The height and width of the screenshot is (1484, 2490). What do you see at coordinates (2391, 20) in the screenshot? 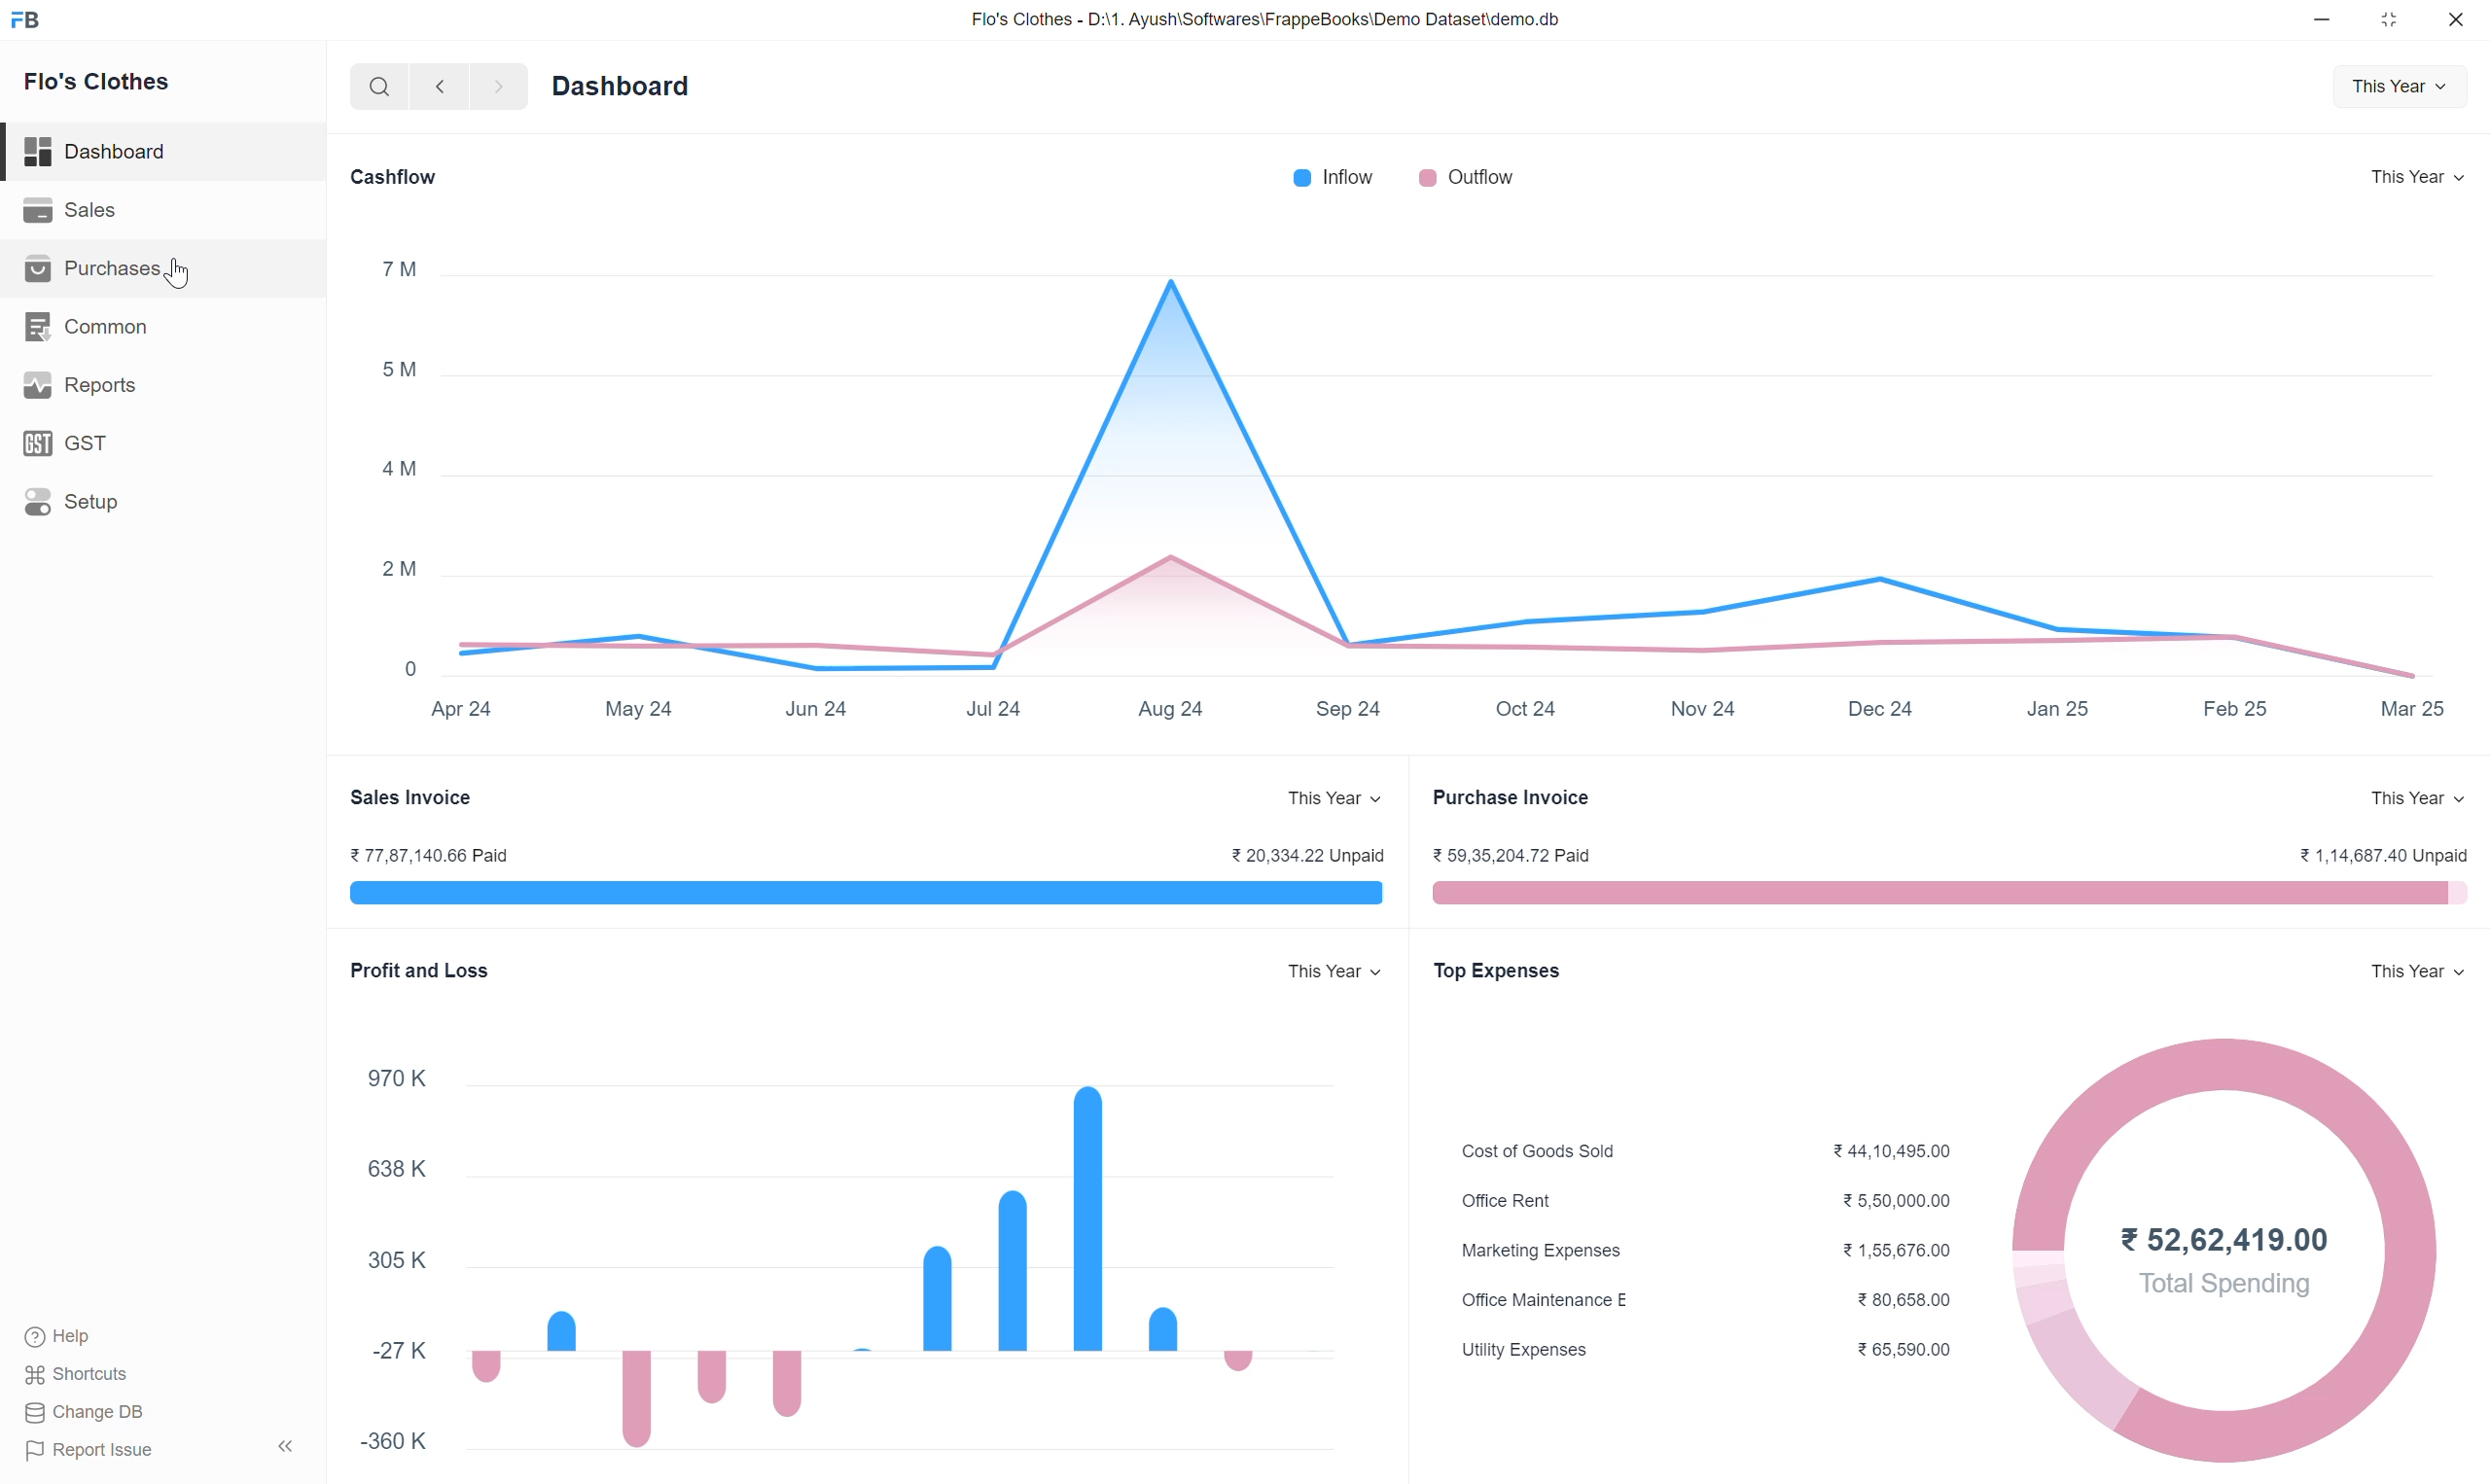
I see `restore down` at bounding box center [2391, 20].